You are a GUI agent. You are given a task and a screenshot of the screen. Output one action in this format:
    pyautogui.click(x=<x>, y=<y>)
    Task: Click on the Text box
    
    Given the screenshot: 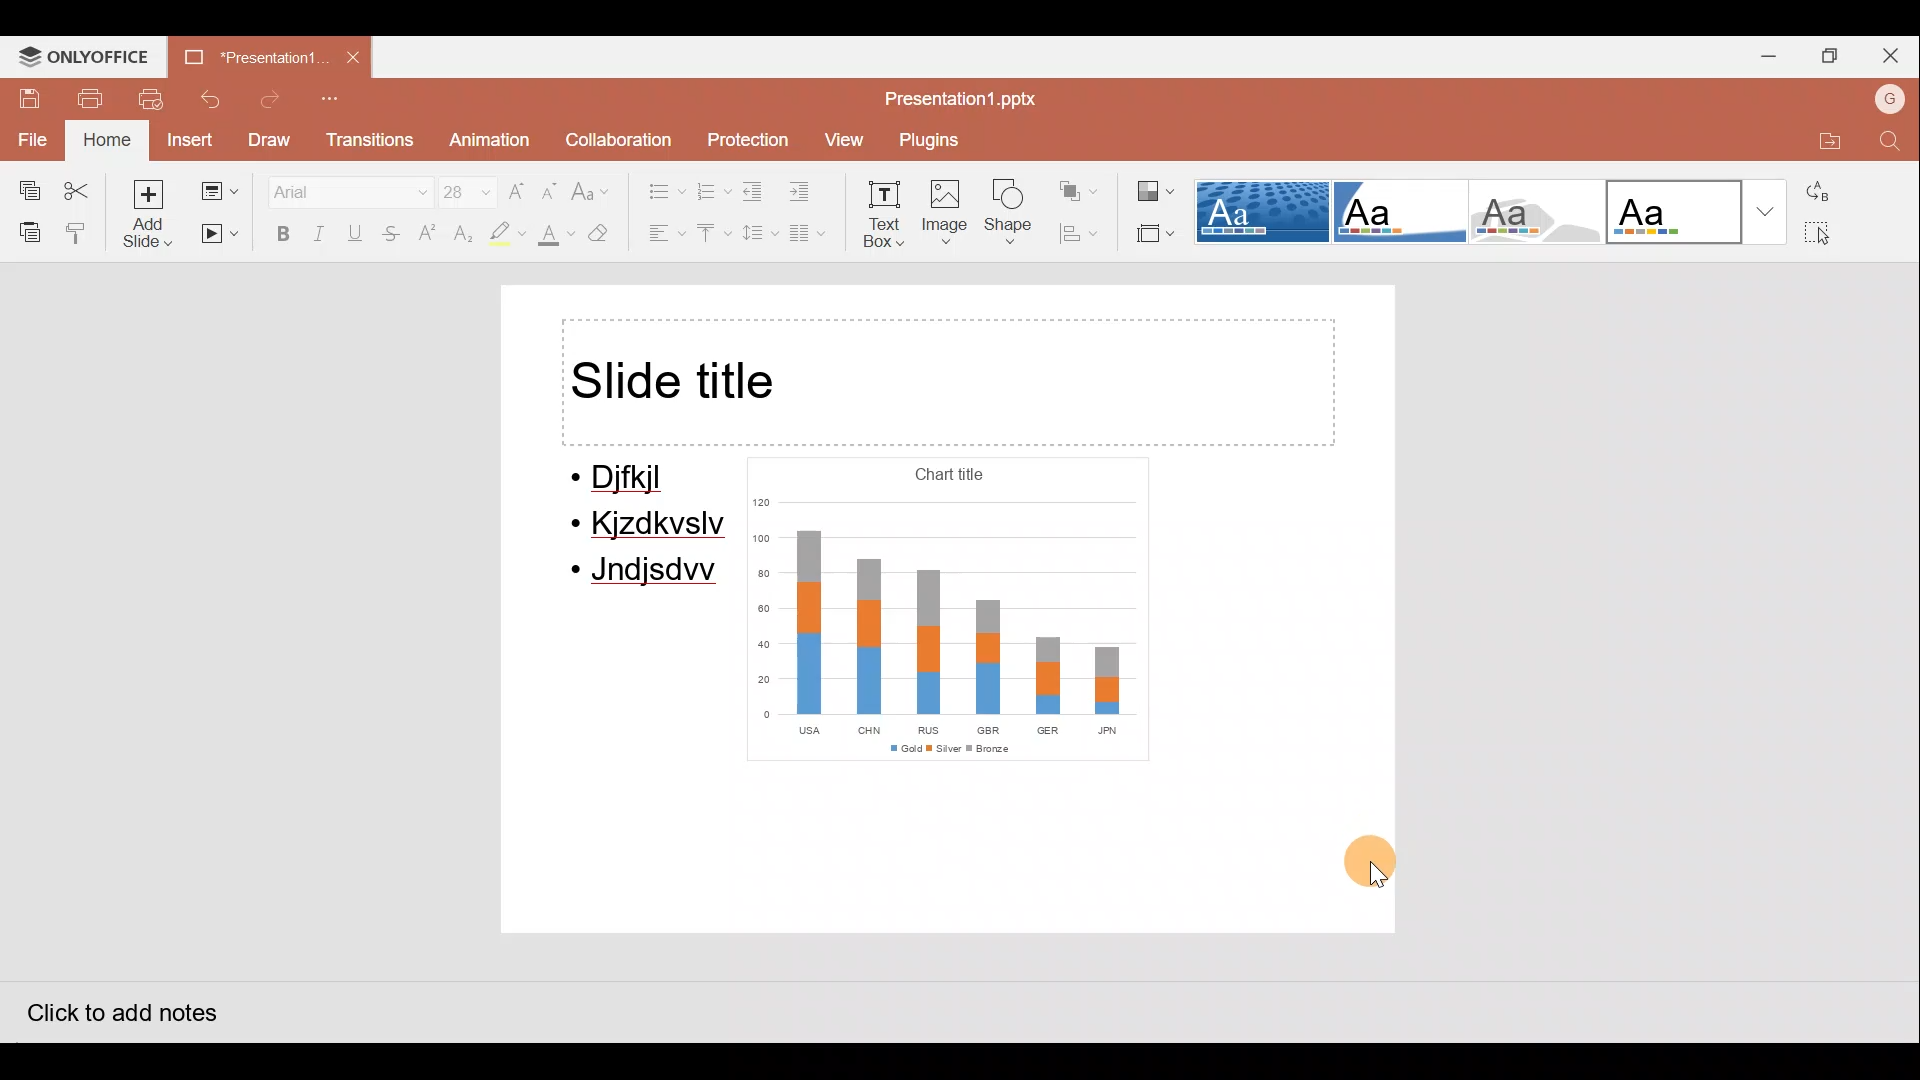 What is the action you would take?
    pyautogui.click(x=886, y=213)
    